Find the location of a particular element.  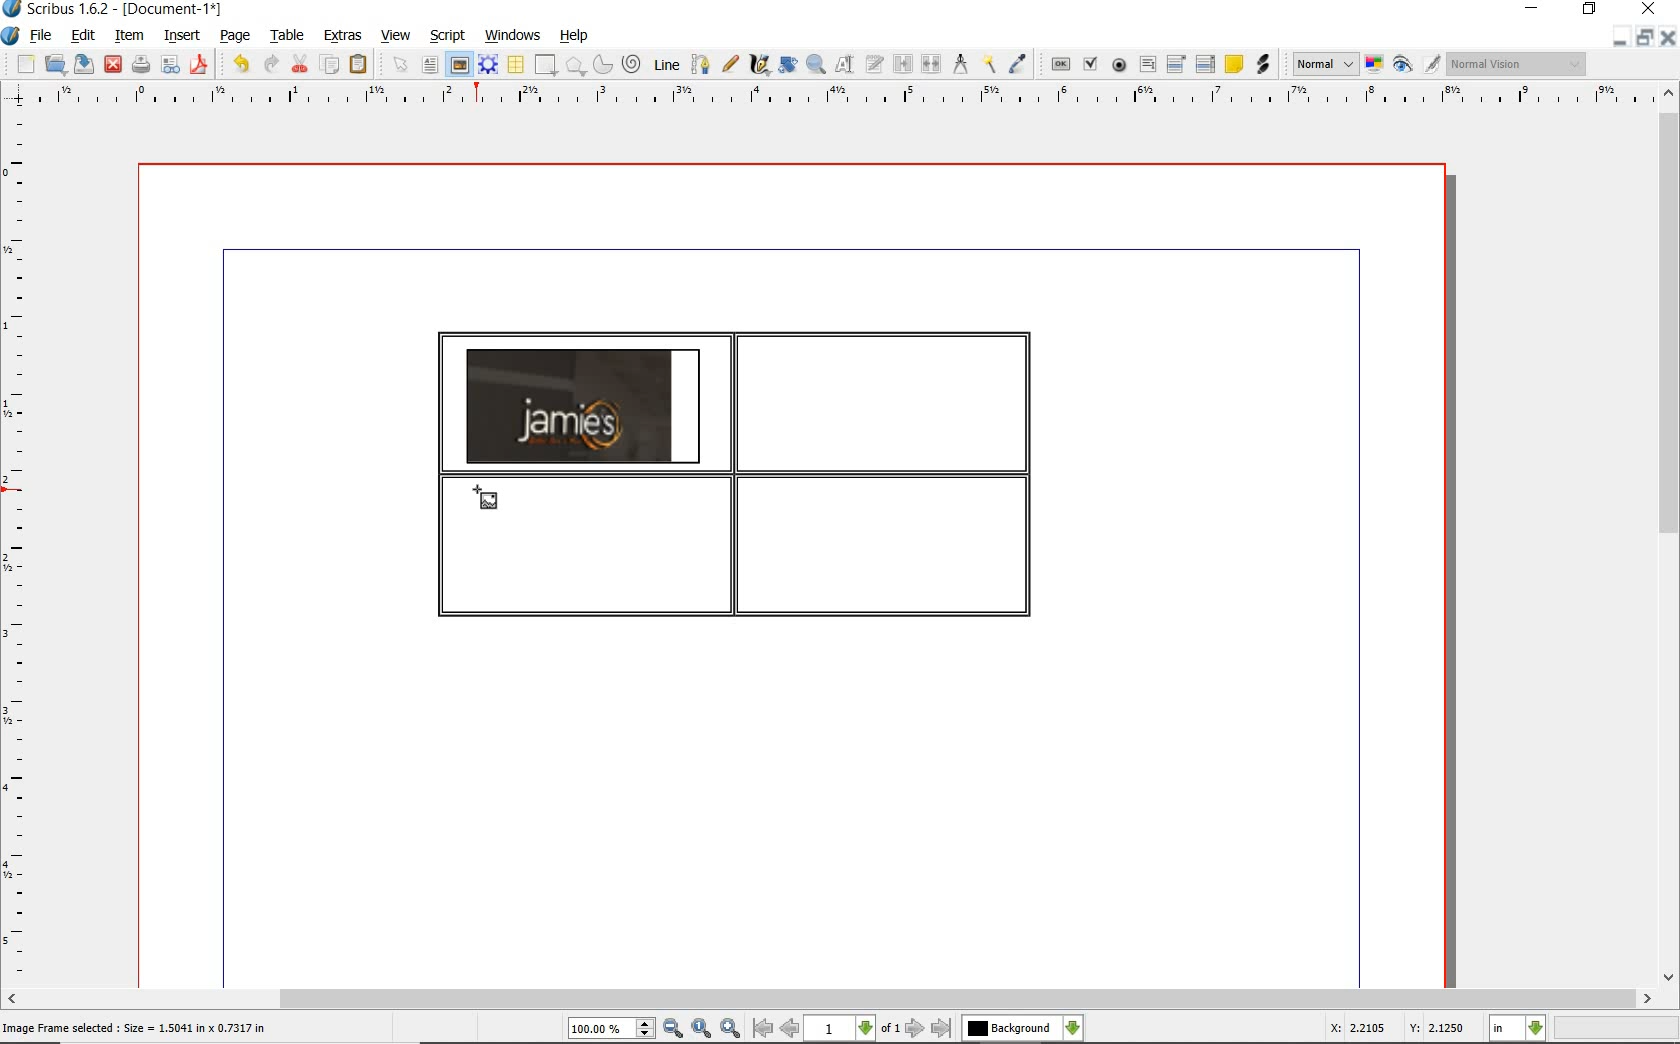

file is located at coordinates (42, 37).